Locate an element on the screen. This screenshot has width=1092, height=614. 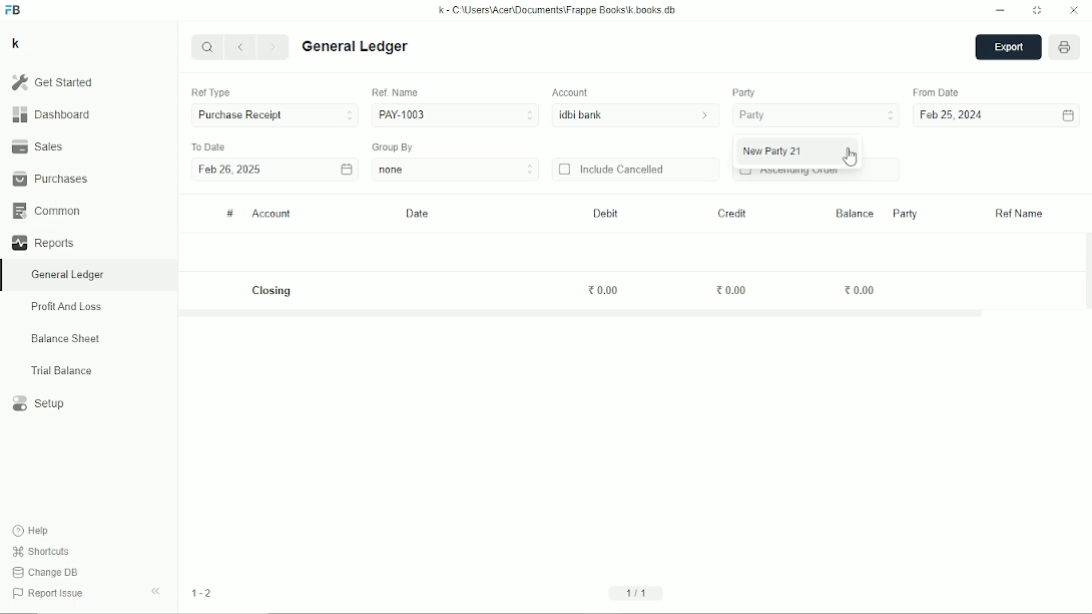
Party is located at coordinates (744, 93).